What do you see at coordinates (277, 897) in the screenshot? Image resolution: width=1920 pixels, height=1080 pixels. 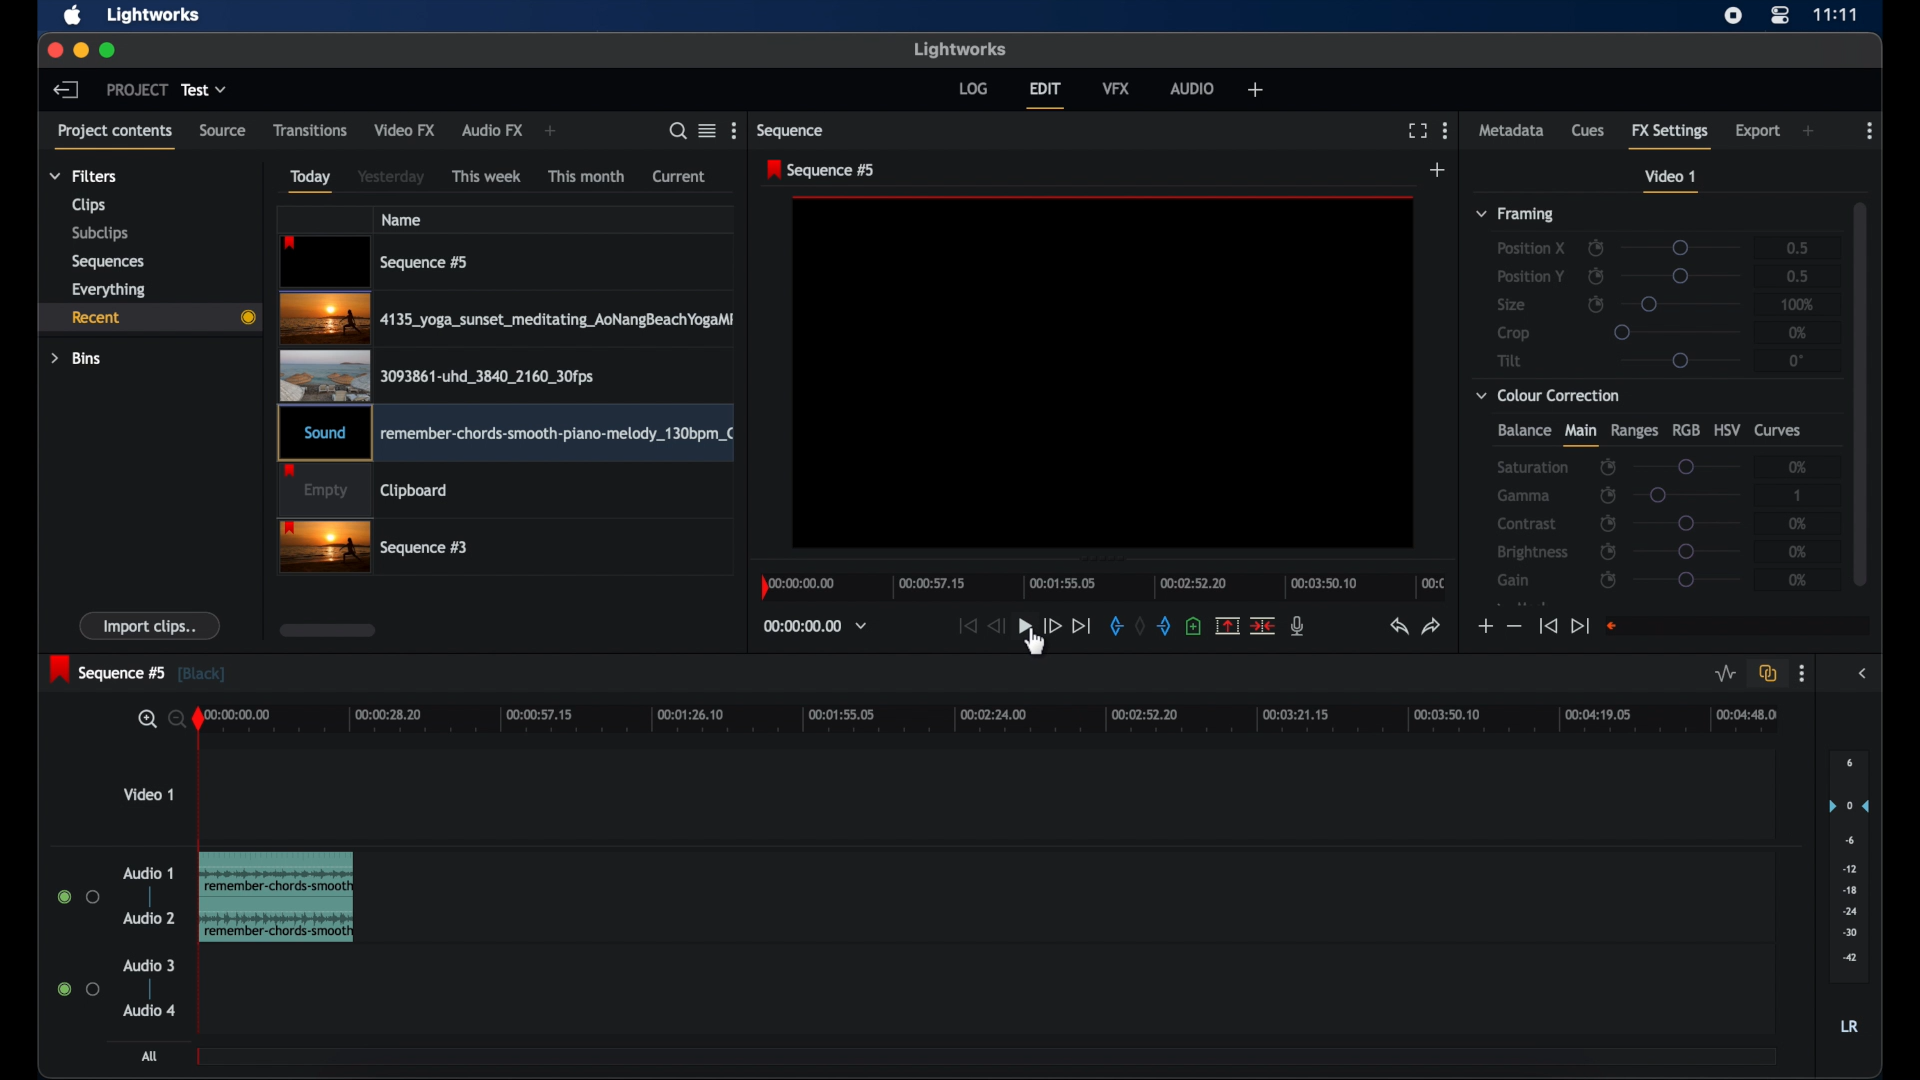 I see `audio clip` at bounding box center [277, 897].